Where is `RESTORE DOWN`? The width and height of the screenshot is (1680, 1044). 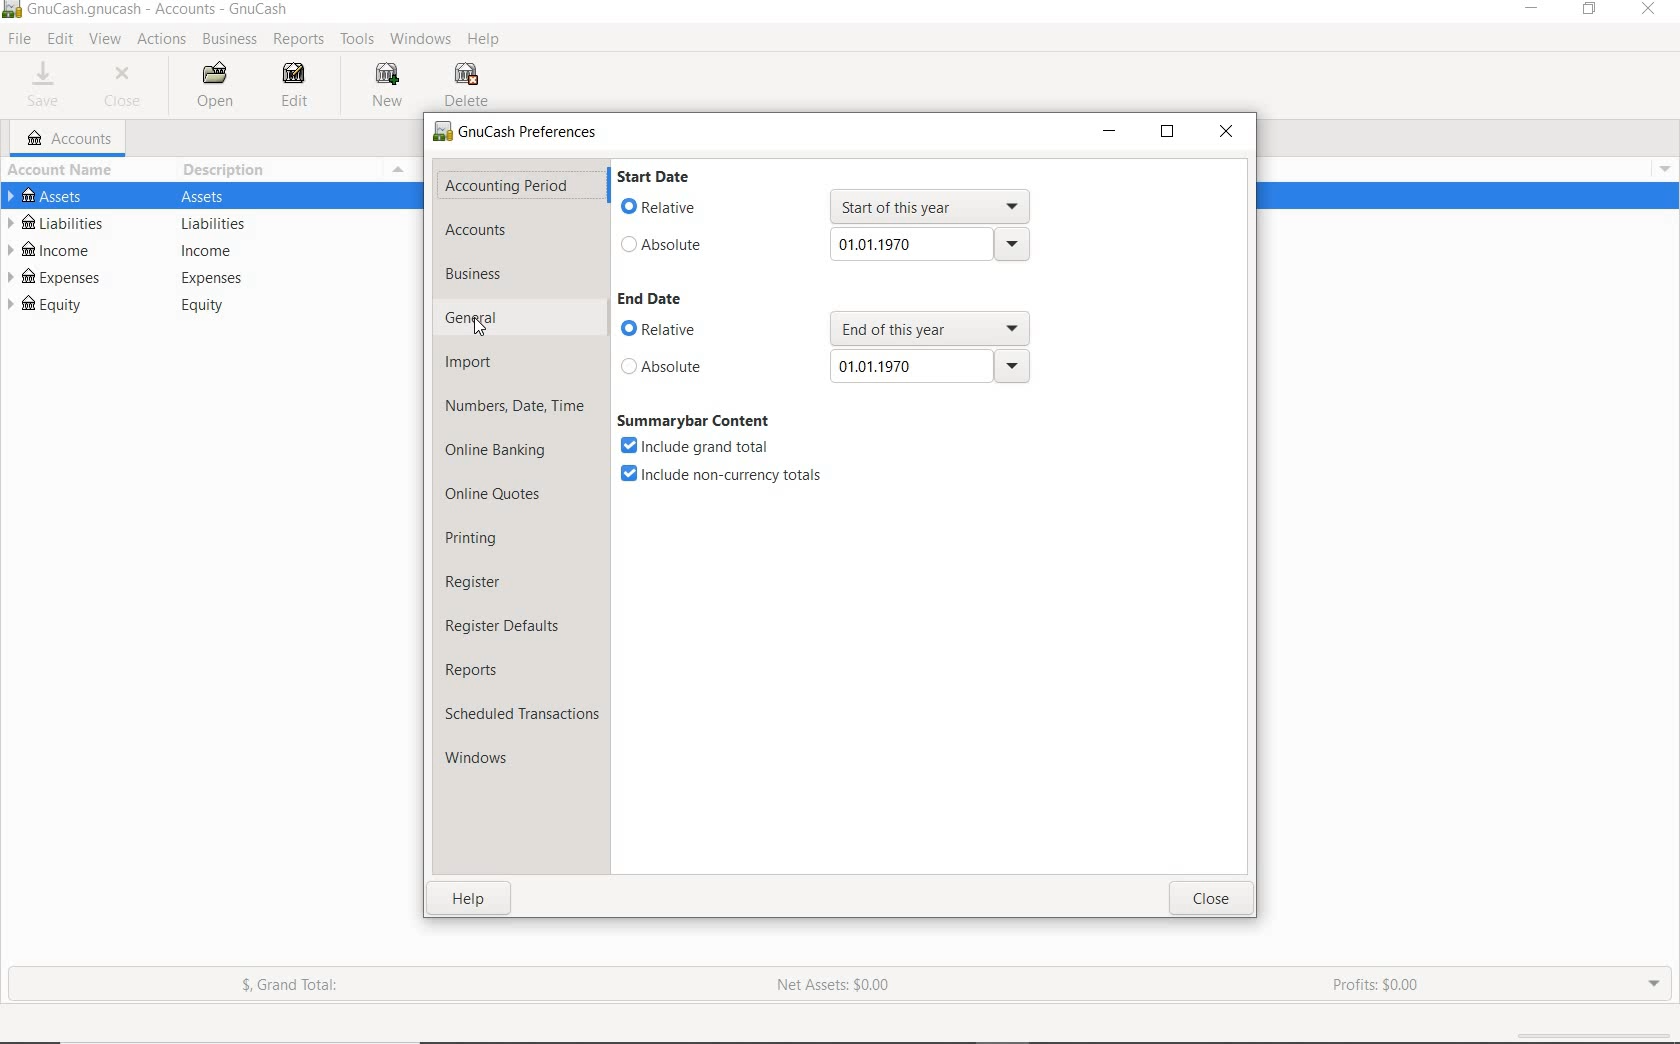
RESTORE DOWN is located at coordinates (1166, 133).